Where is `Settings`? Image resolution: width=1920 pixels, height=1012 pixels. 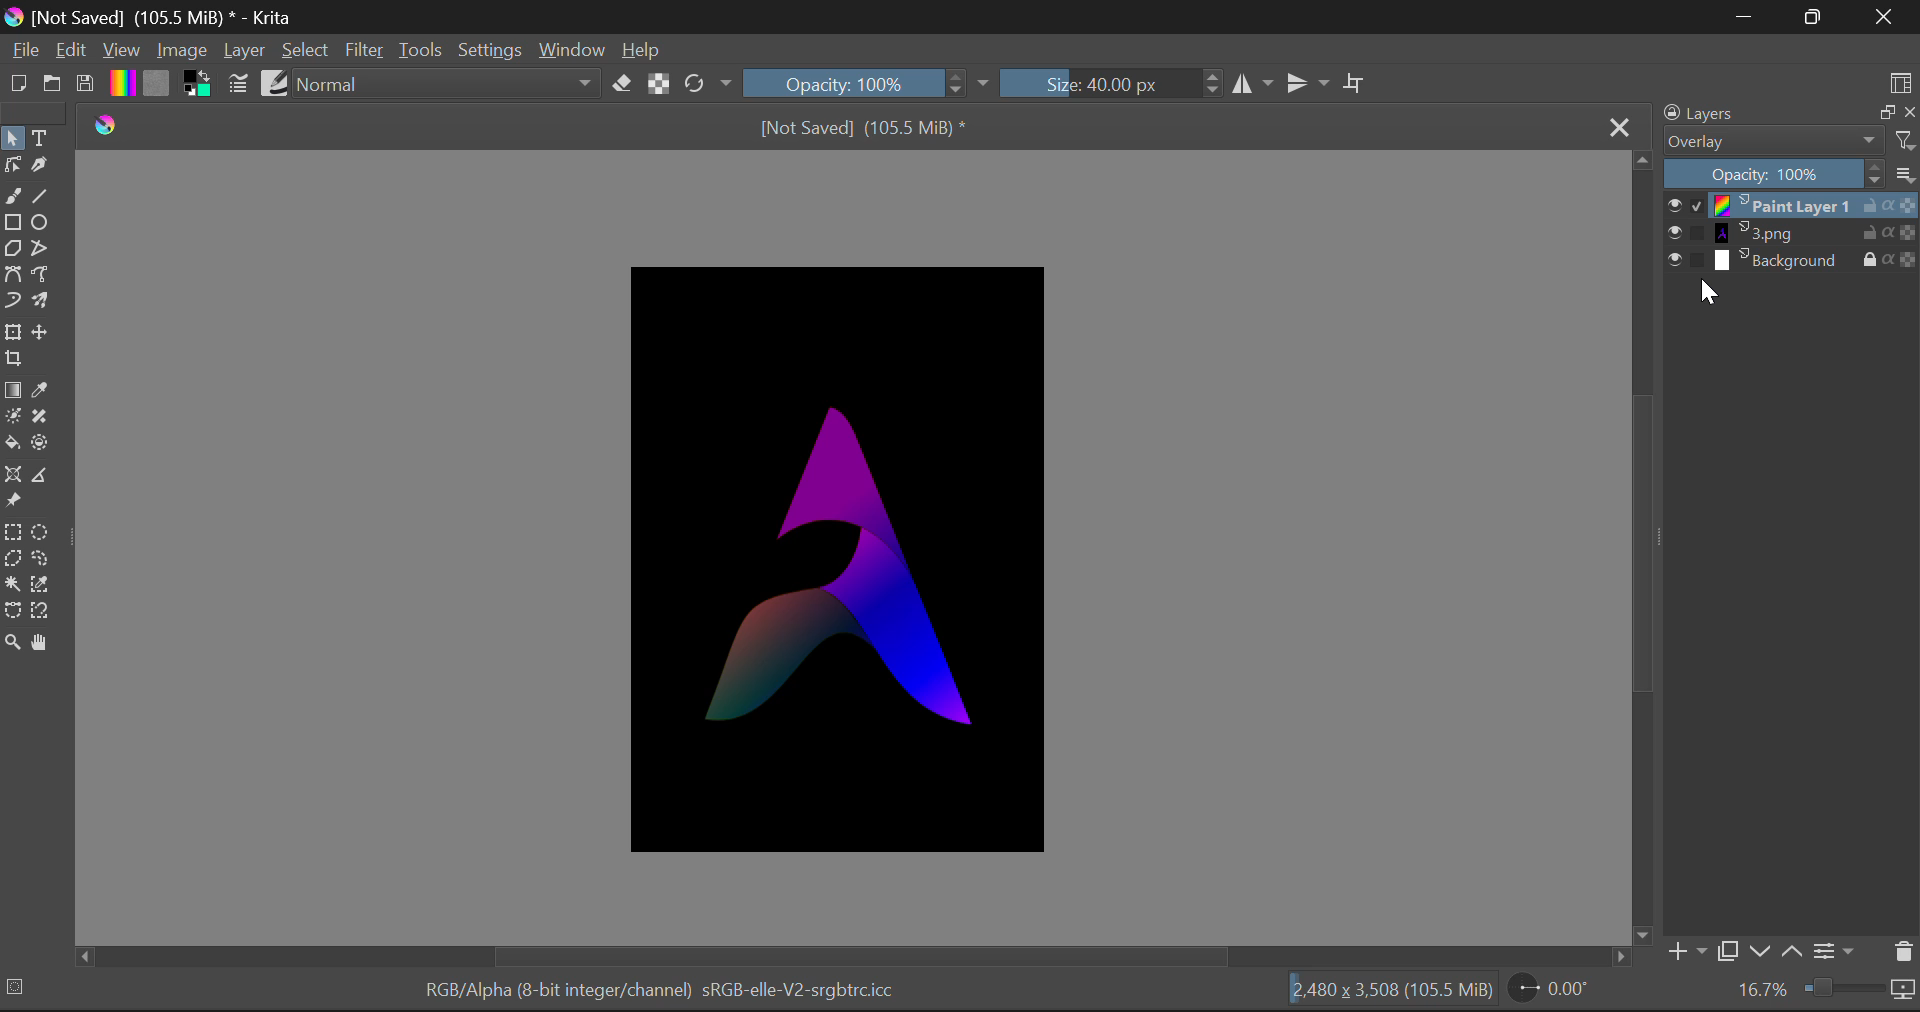 Settings is located at coordinates (493, 51).